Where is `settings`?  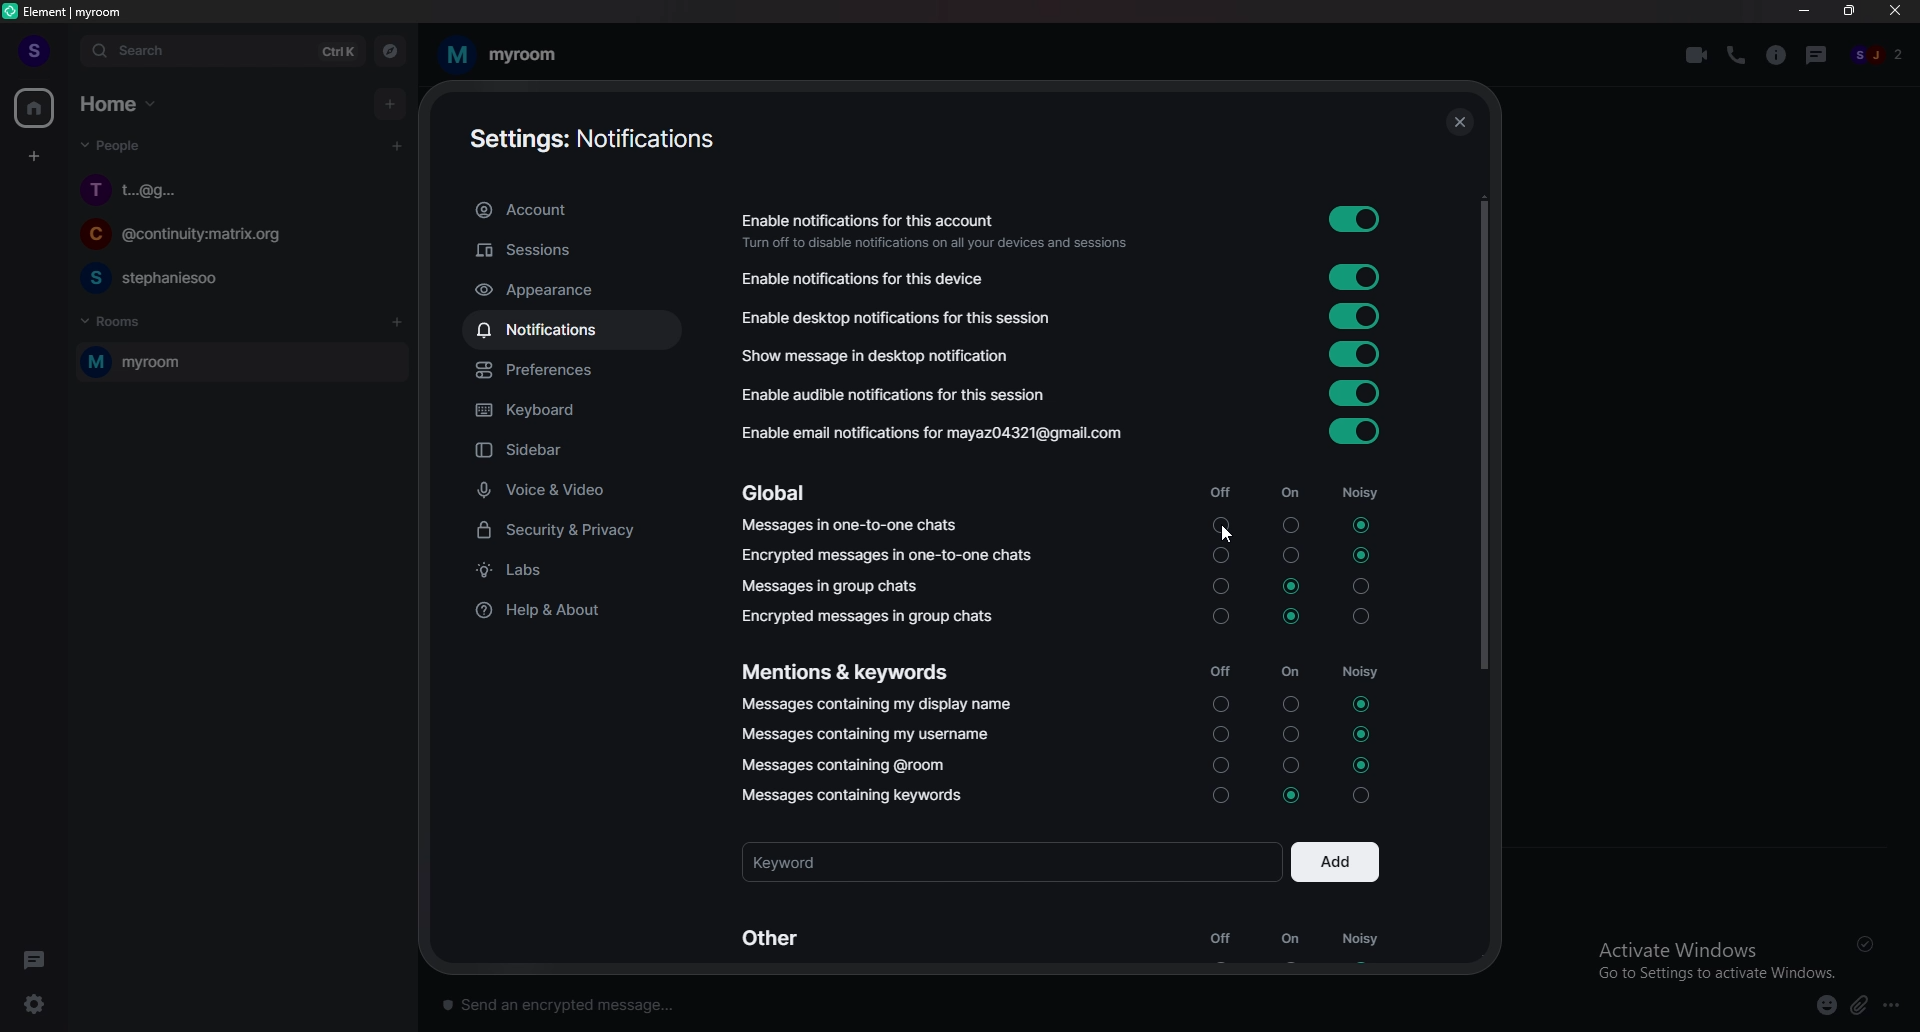 settings is located at coordinates (38, 1002).